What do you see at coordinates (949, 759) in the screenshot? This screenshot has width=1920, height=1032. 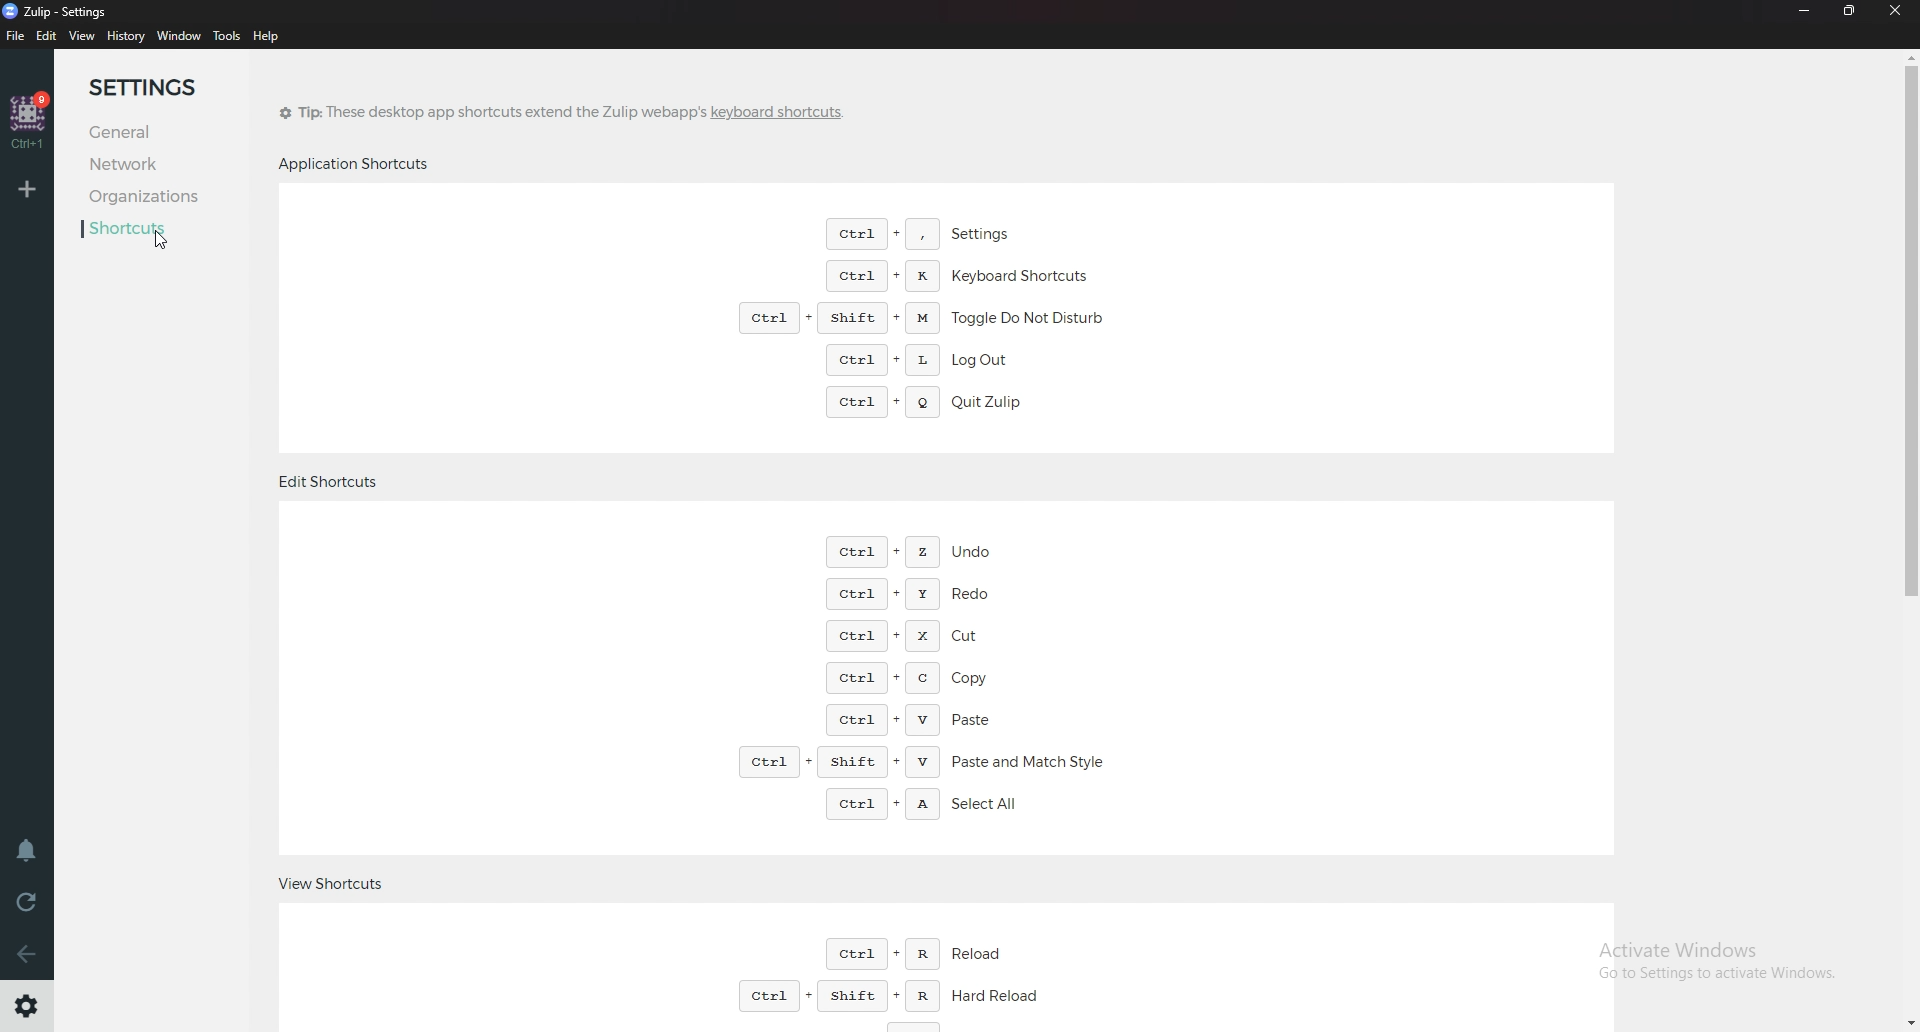 I see `Paste and match style` at bounding box center [949, 759].